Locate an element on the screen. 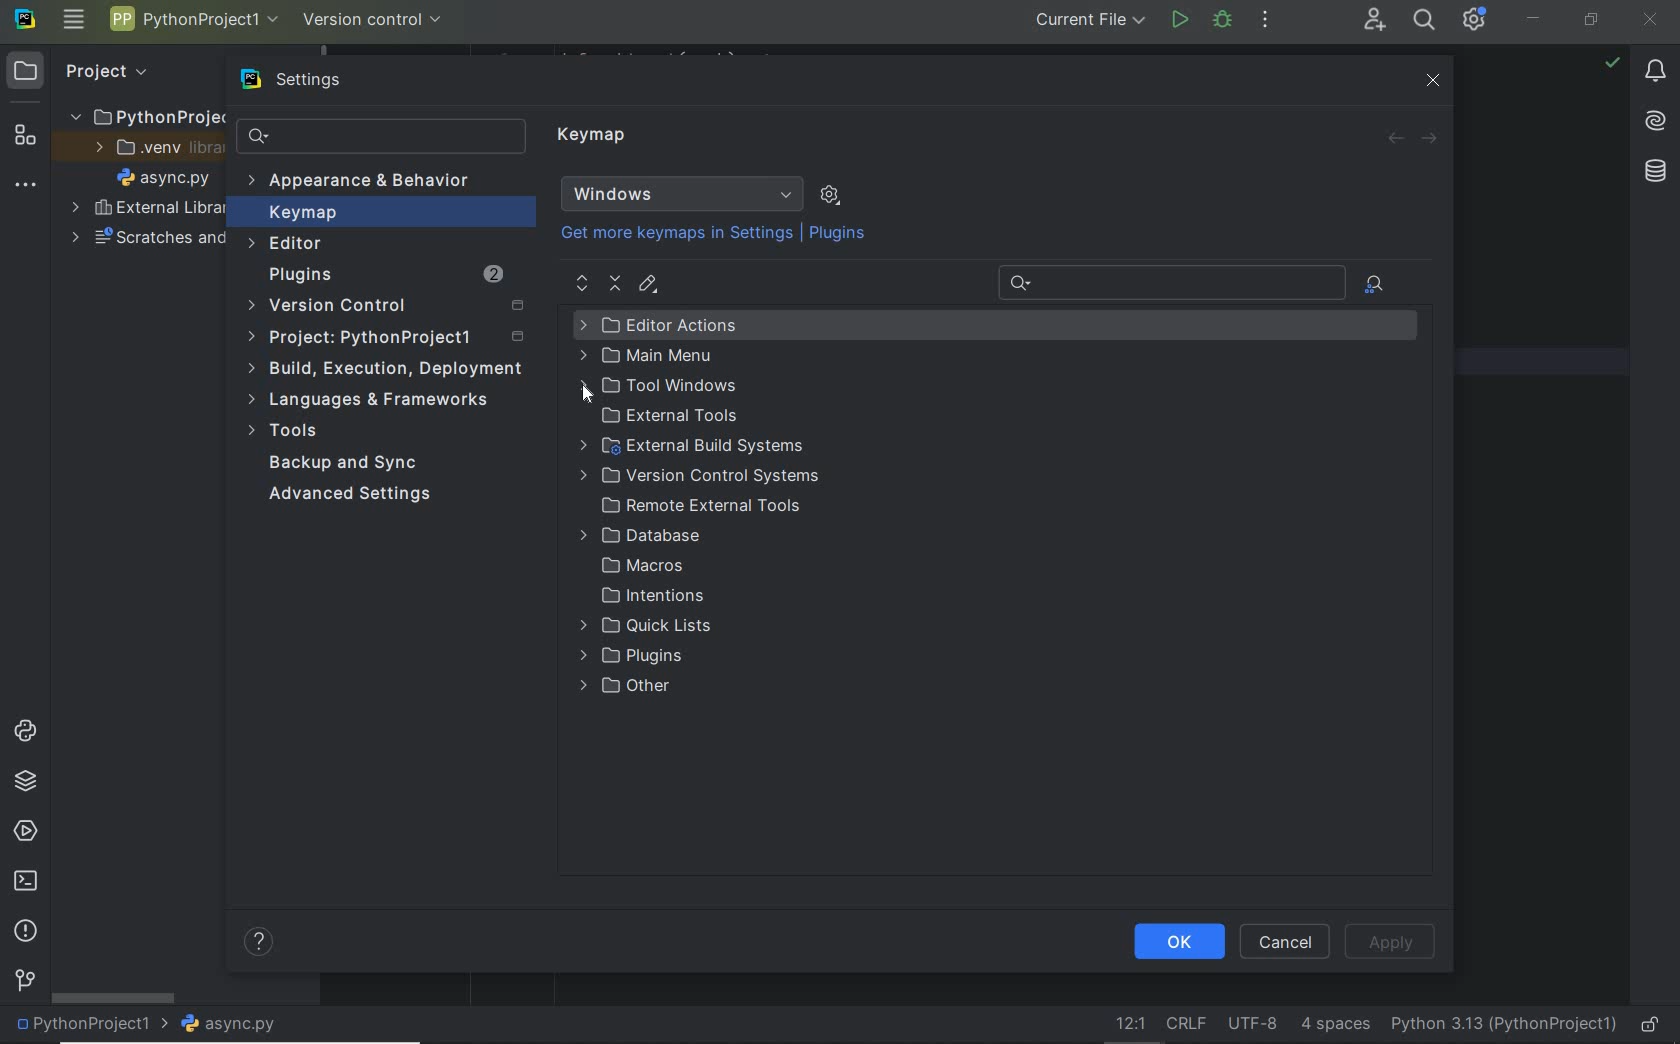  structure is located at coordinates (22, 133).